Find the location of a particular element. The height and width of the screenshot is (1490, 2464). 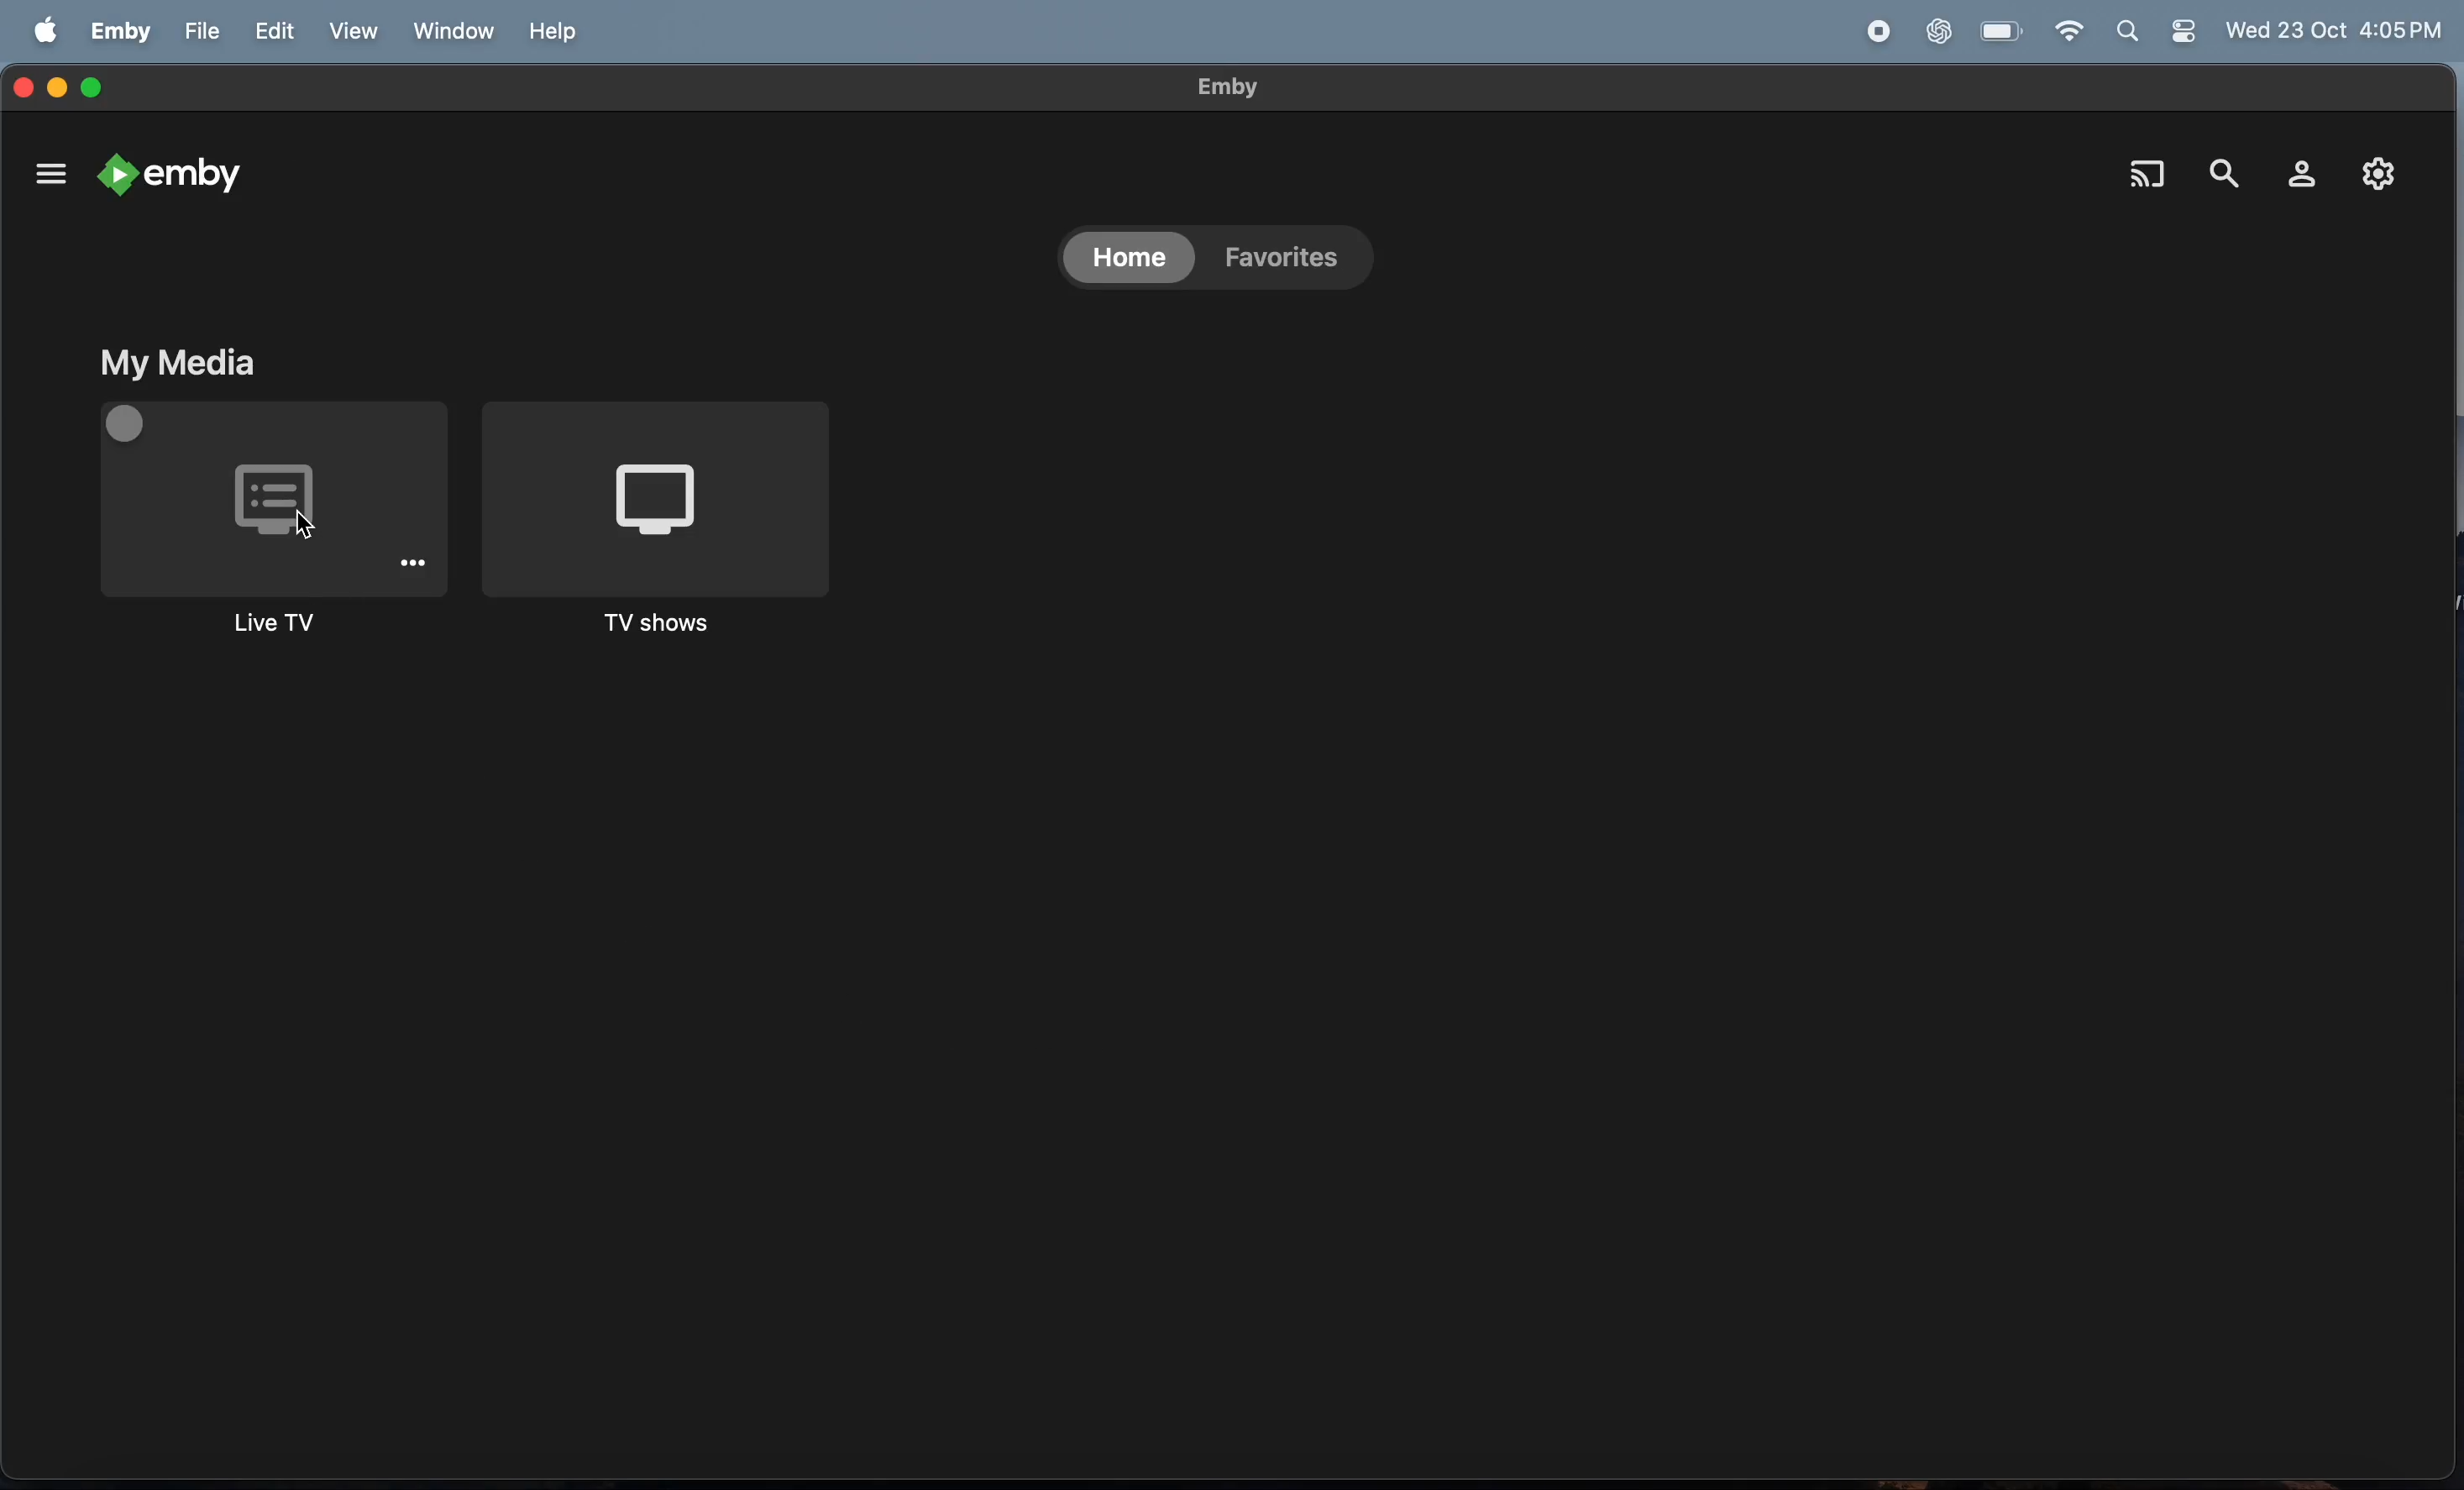

emby is located at coordinates (122, 30).